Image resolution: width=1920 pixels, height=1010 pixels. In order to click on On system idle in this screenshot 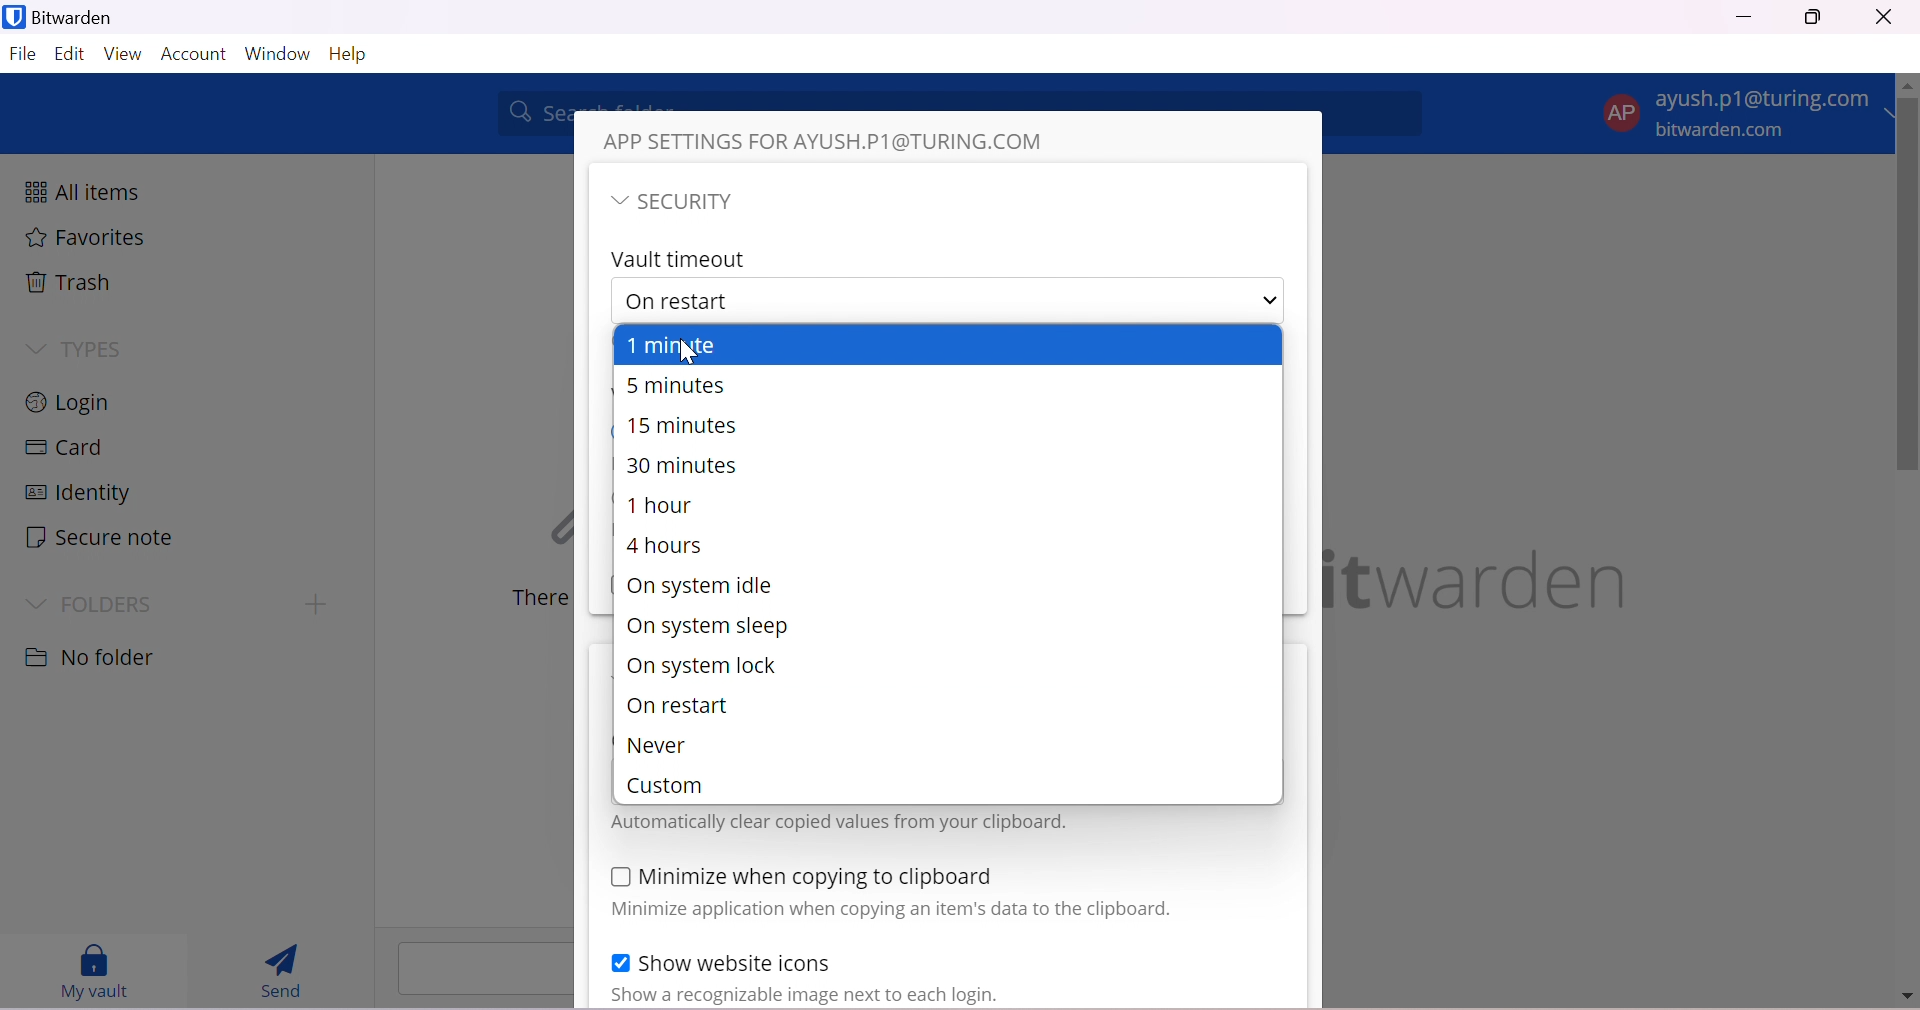, I will do `click(699, 586)`.